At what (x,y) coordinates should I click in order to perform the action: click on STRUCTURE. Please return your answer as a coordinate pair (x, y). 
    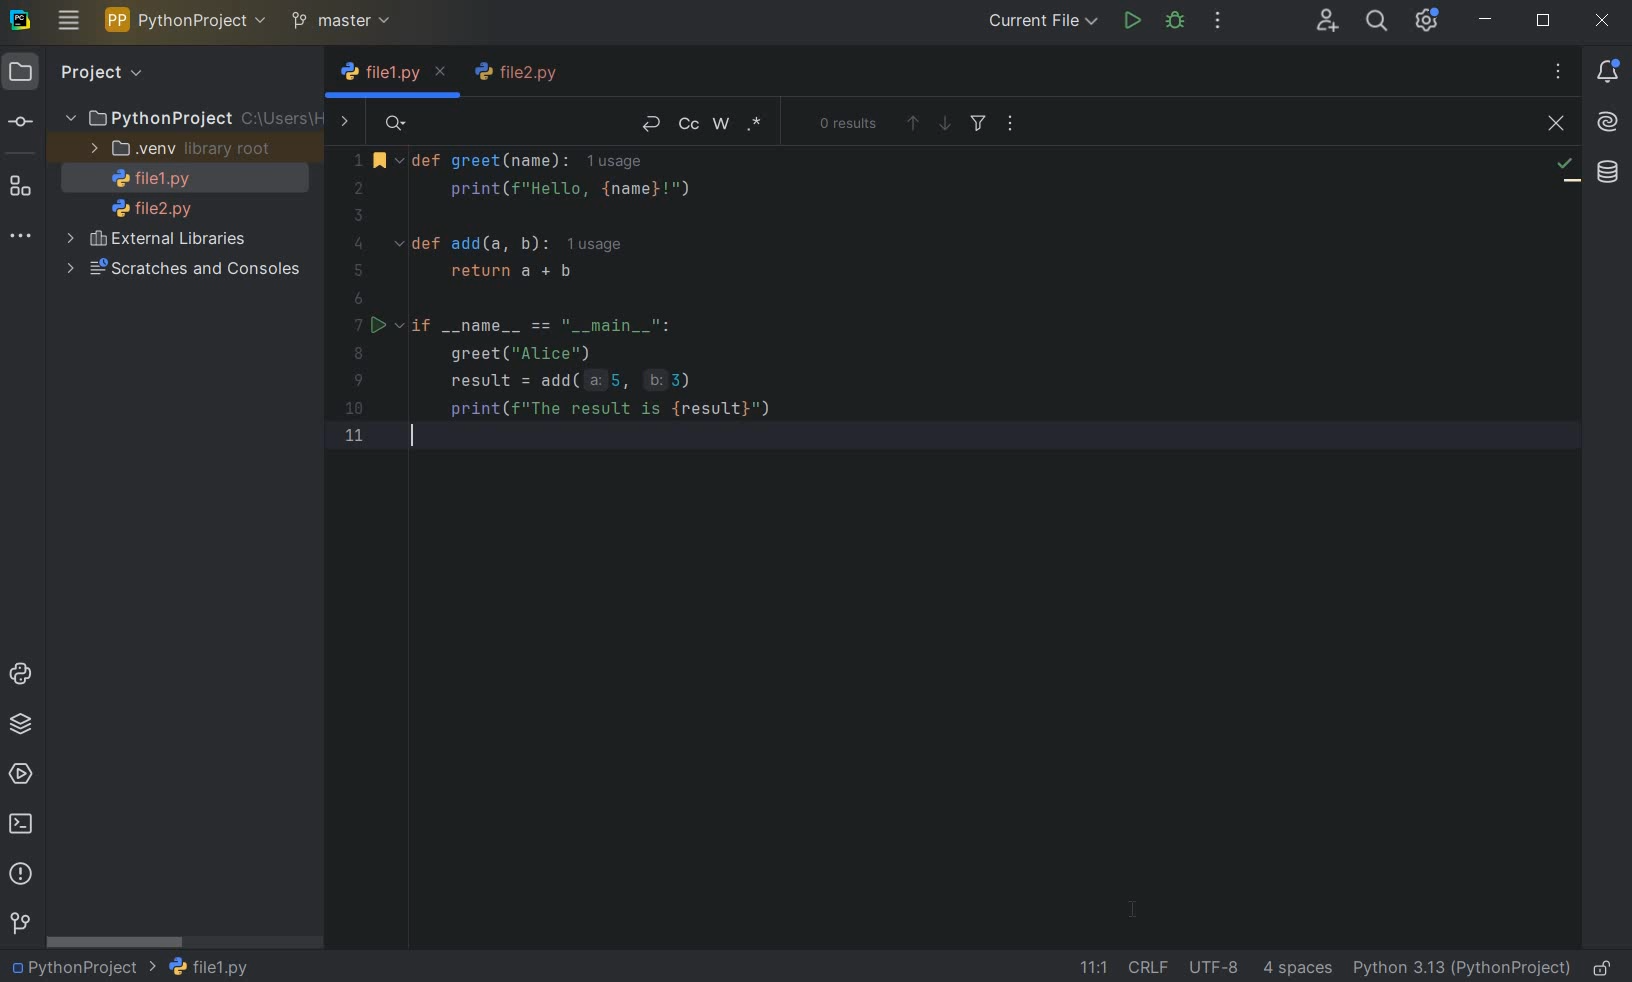
    Looking at the image, I should click on (22, 188).